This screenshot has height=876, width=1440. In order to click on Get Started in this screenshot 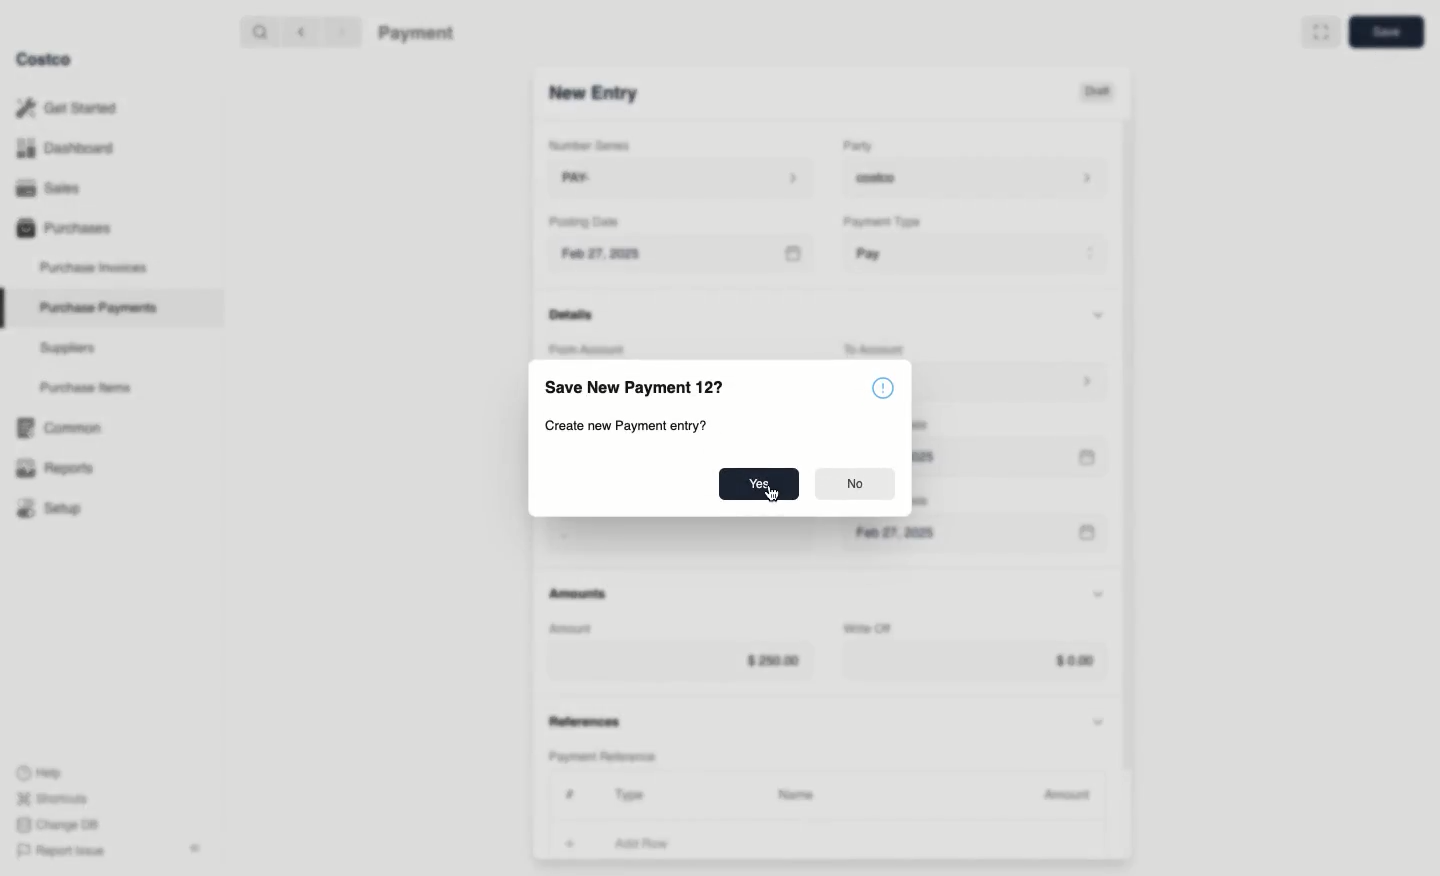, I will do `click(71, 108)`.